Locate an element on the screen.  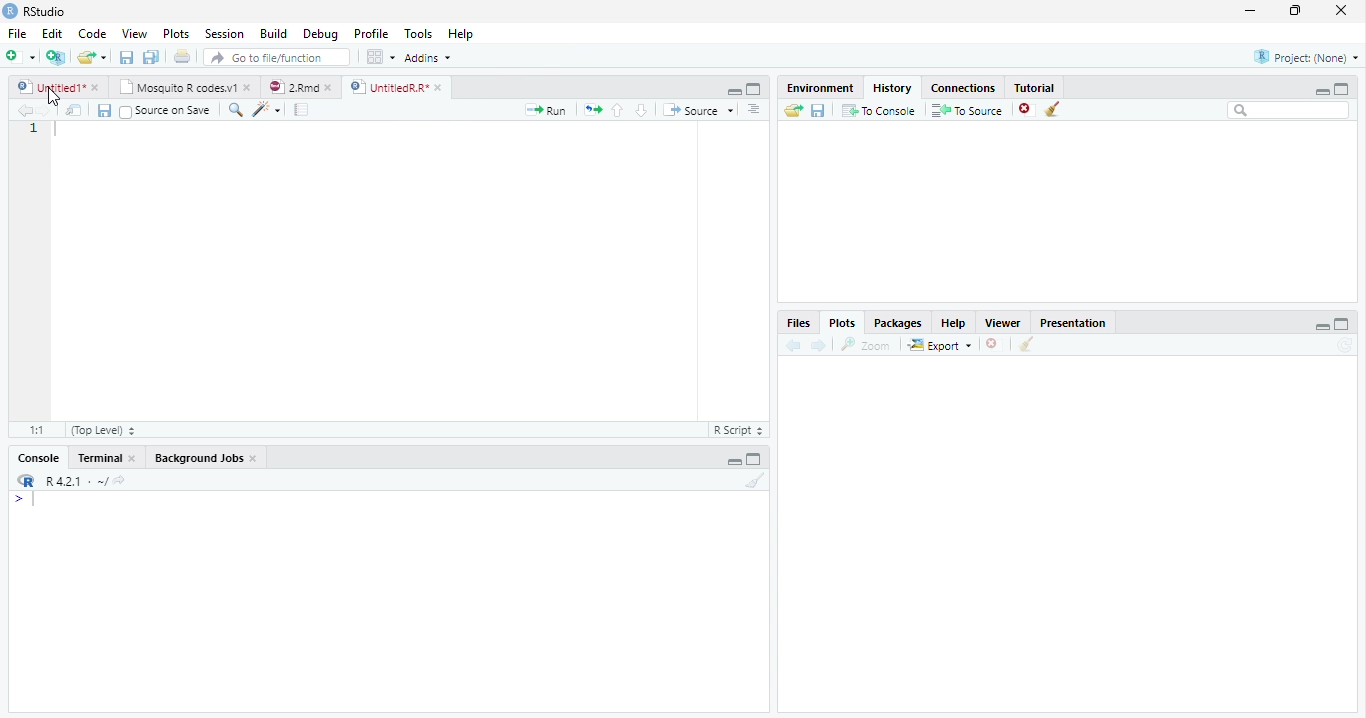
Minimize is located at coordinates (1321, 89).